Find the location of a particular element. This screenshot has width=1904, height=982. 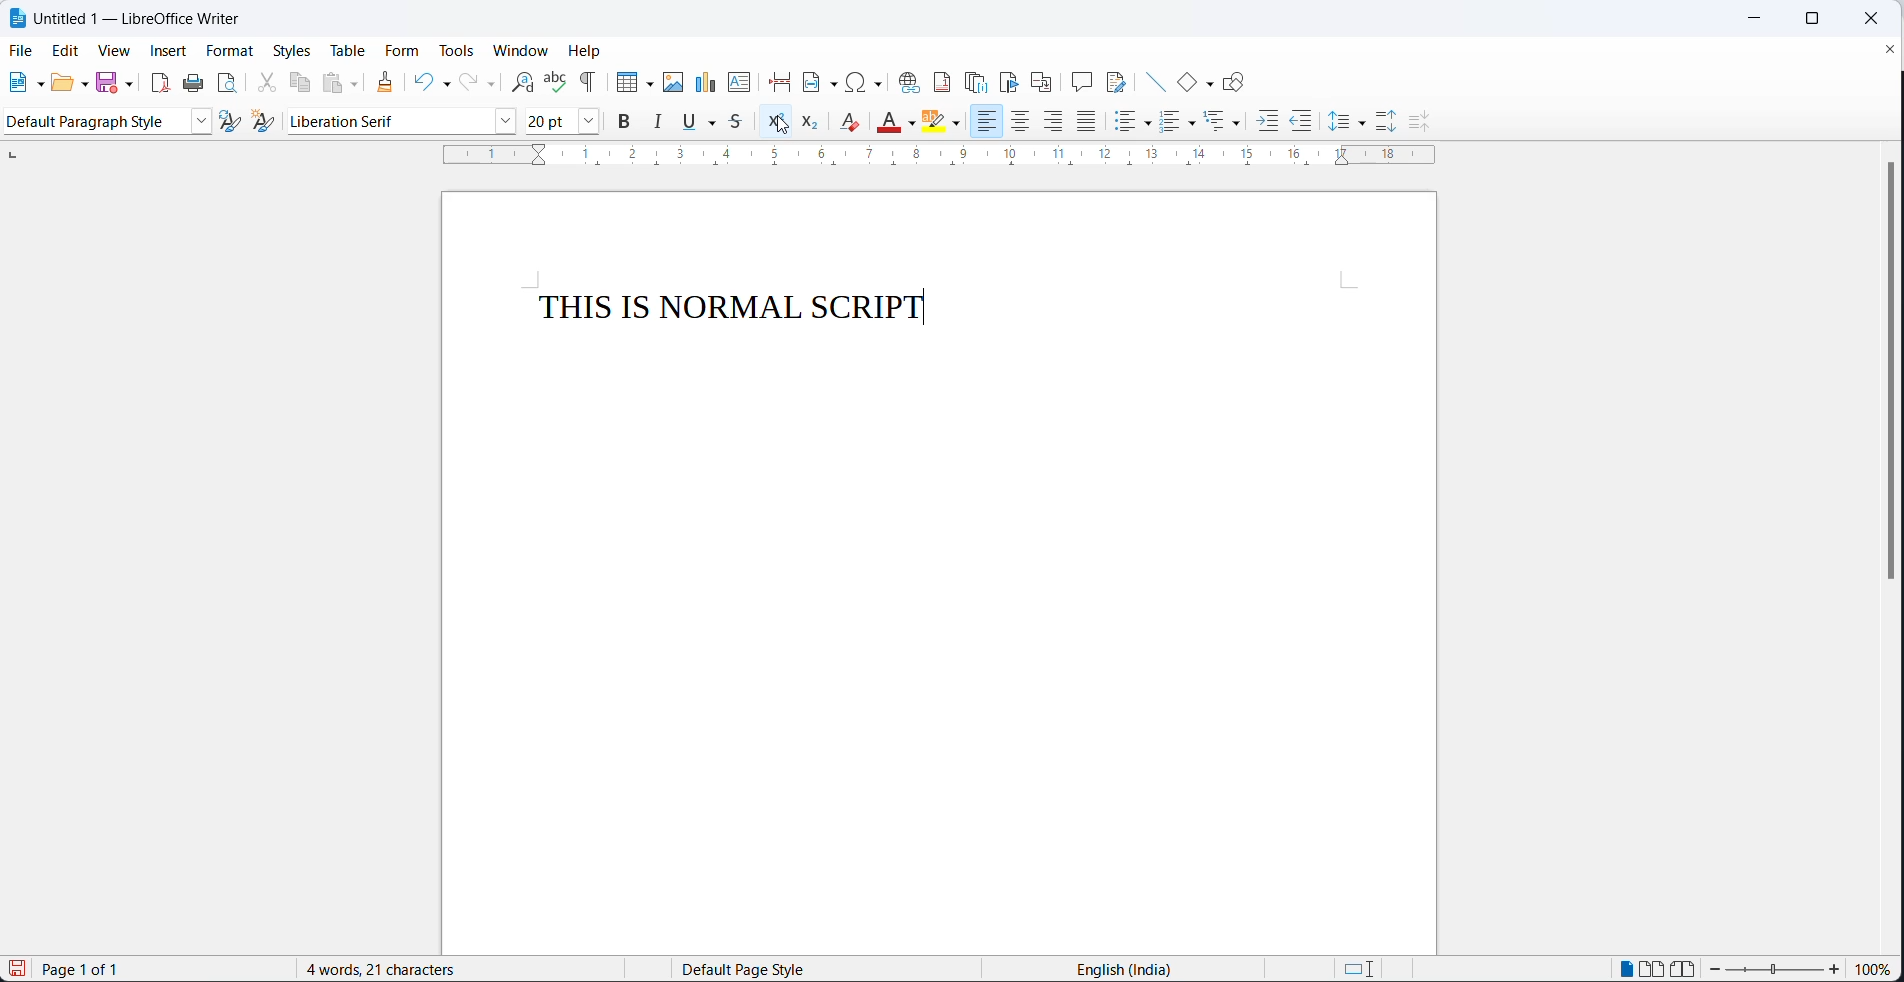

paste options is located at coordinates (360, 82).